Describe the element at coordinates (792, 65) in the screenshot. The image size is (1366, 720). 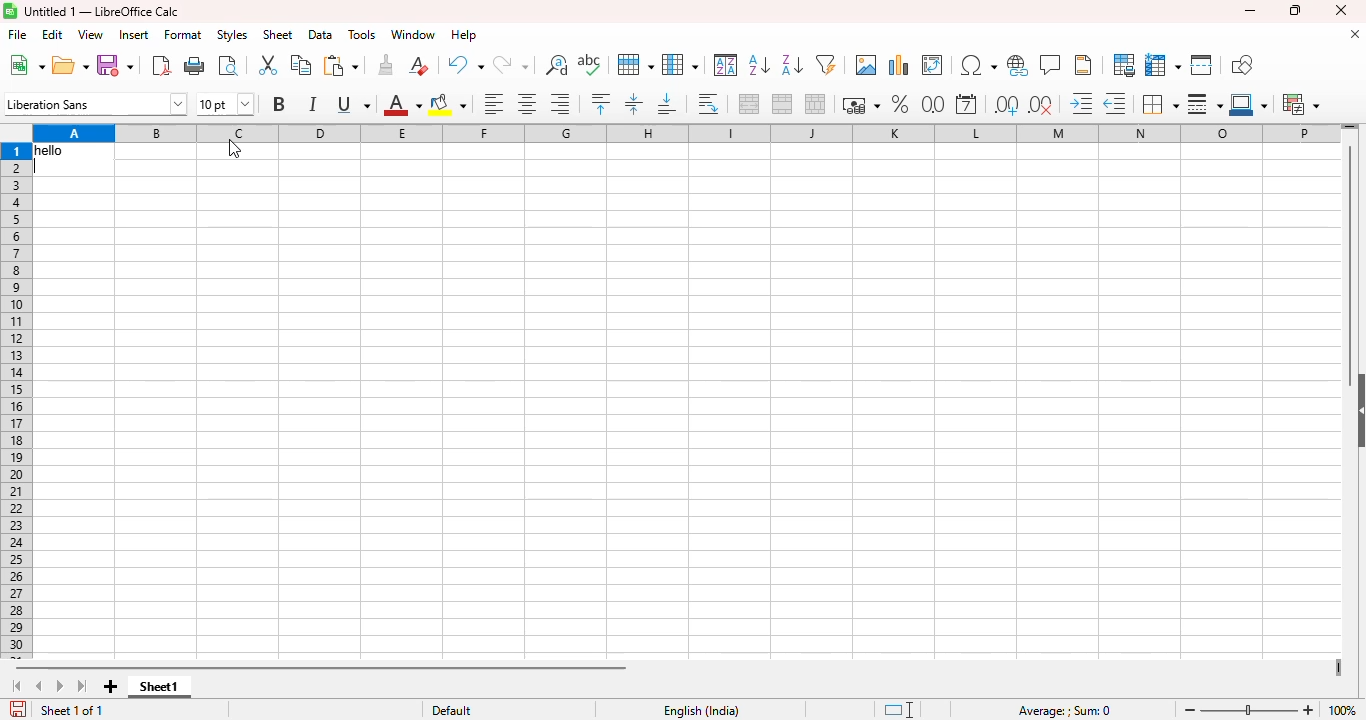
I see `sort descending` at that location.